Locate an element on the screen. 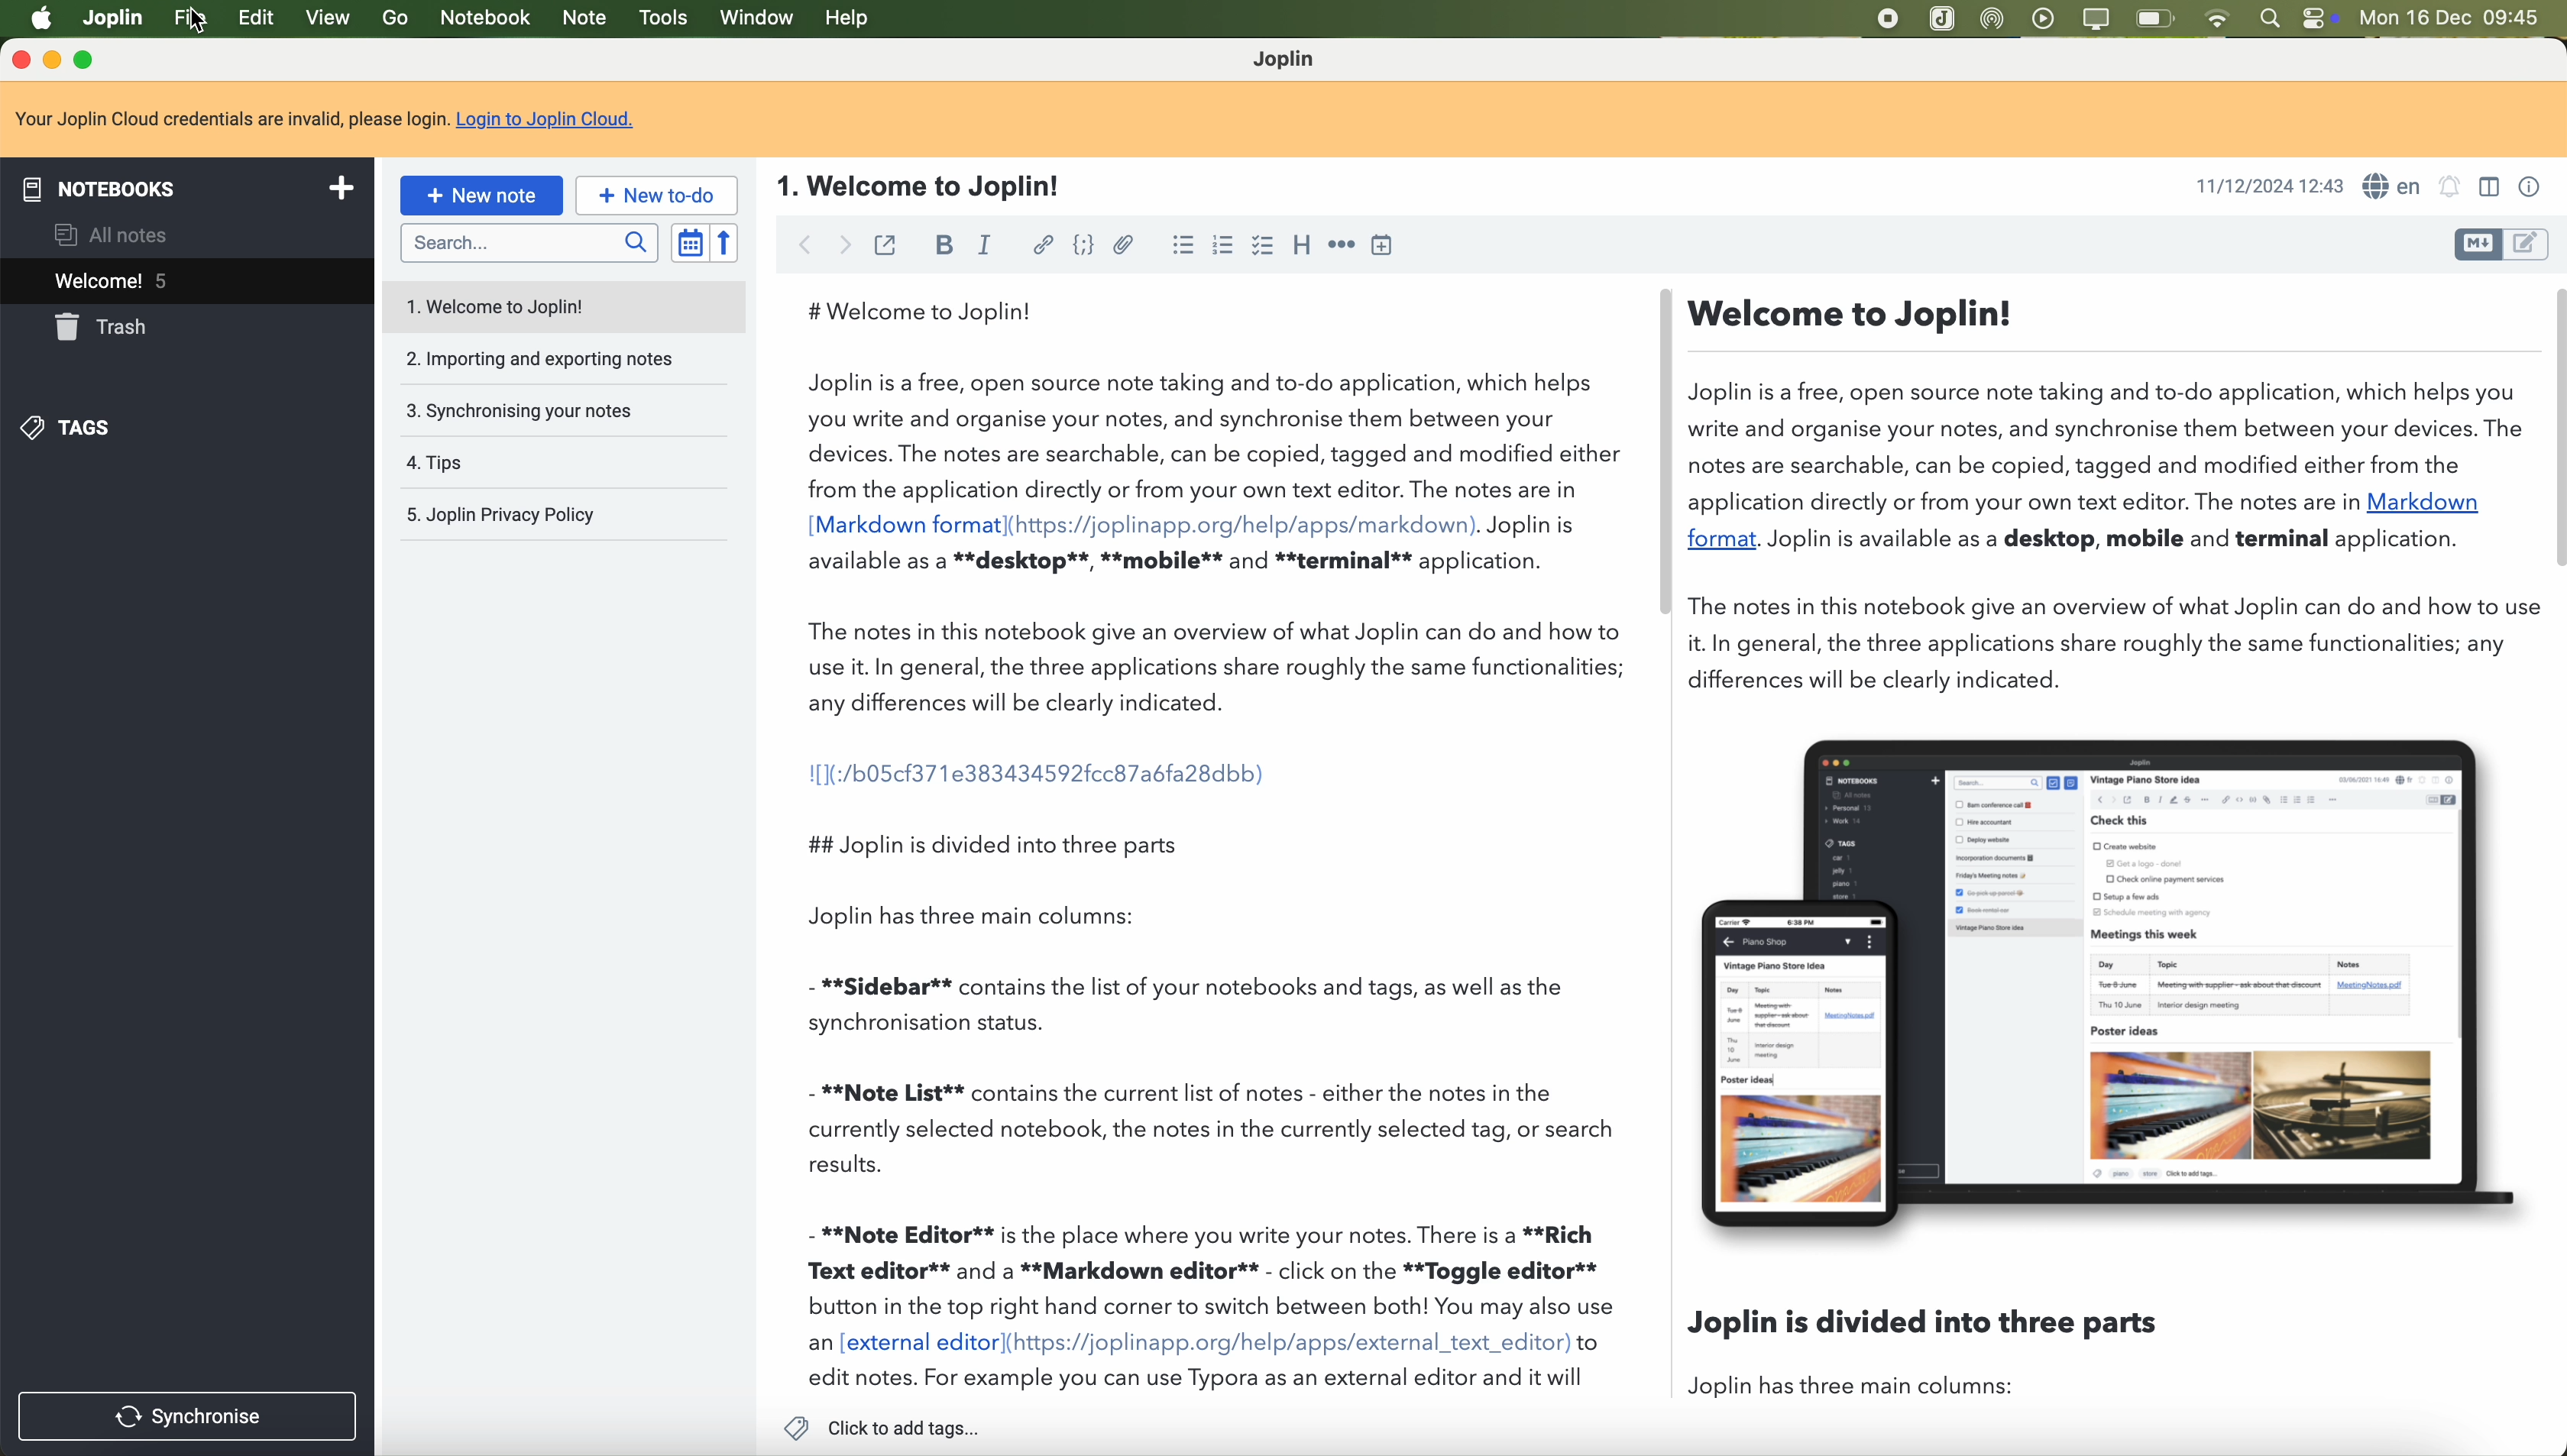  Joplin is a free, open source note taking and to-do application, which helps
you write and organise your notes, and synchronise them between your
devices. The notes are searchable, can be copied, tagged and modified either
from the application directly or from your own text editor. The notes are in is located at coordinates (1215, 436).